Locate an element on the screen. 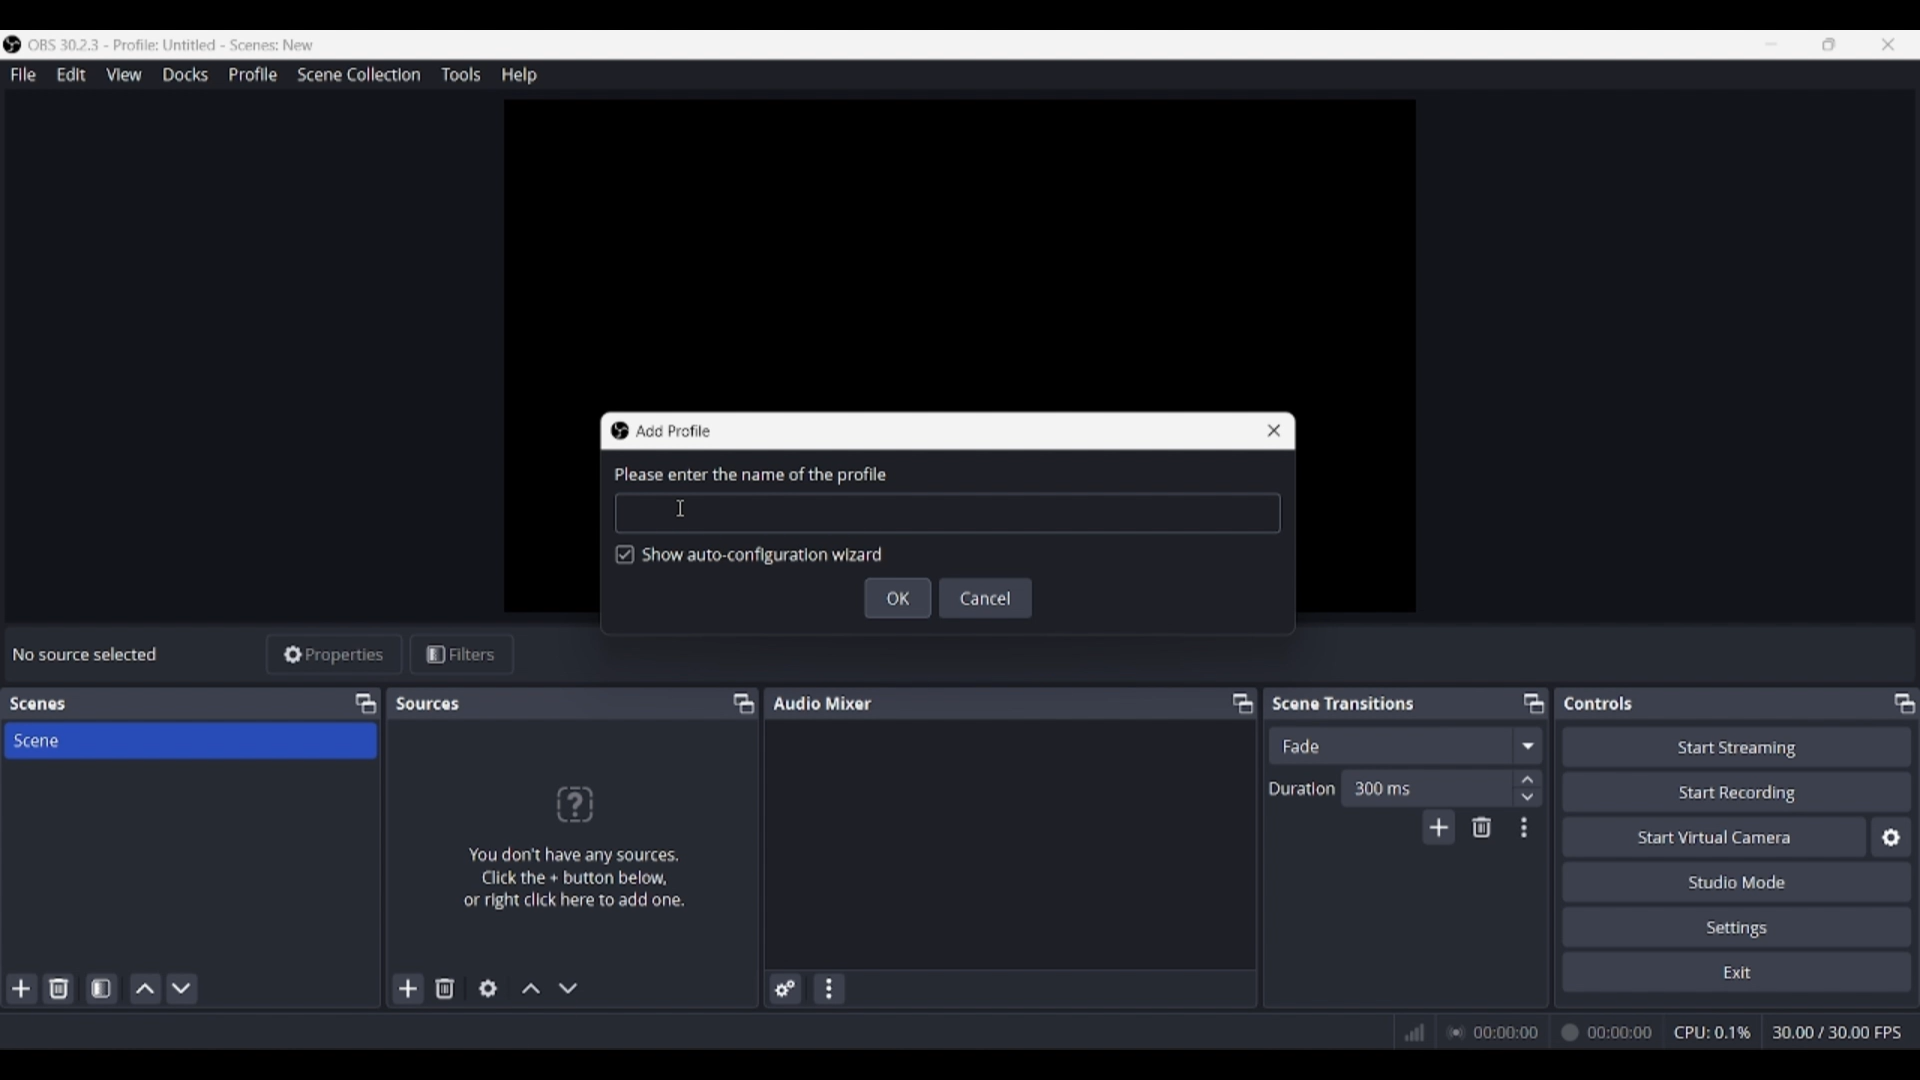  Exit is located at coordinates (1737, 971).